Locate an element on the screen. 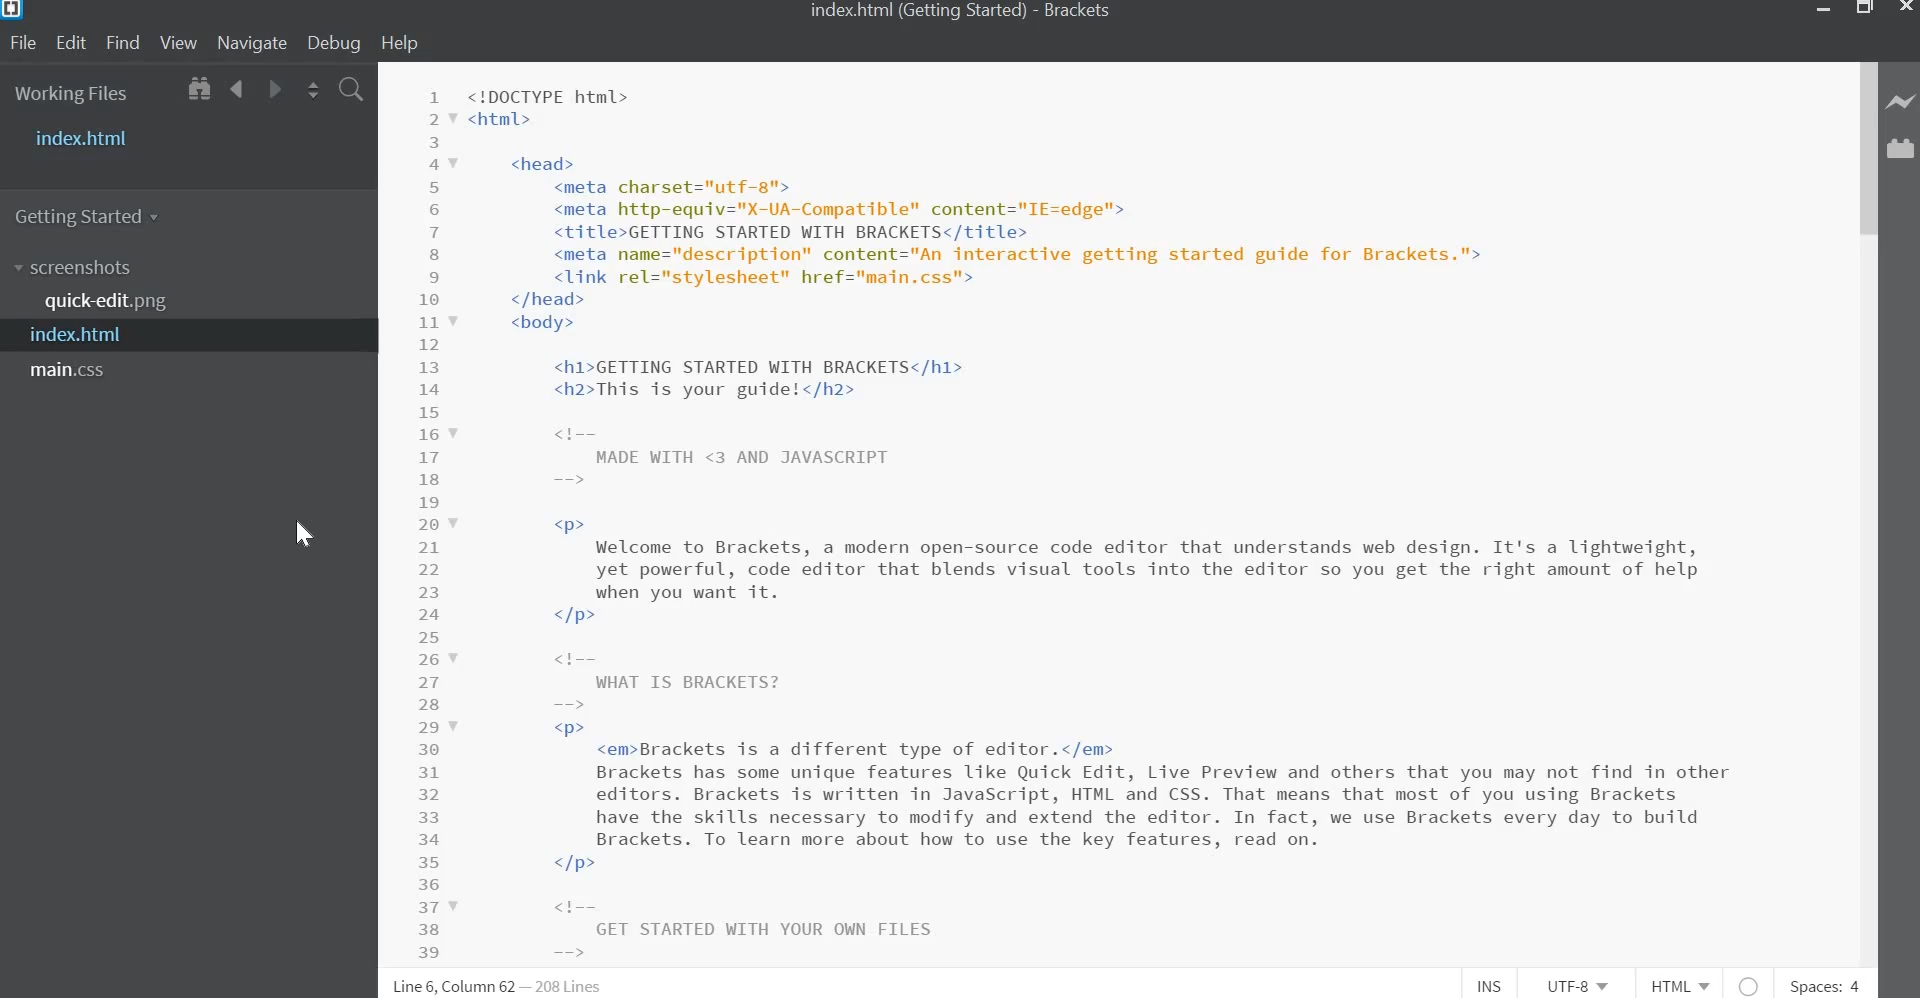 The image size is (1920, 998). lines is located at coordinates (571, 986).